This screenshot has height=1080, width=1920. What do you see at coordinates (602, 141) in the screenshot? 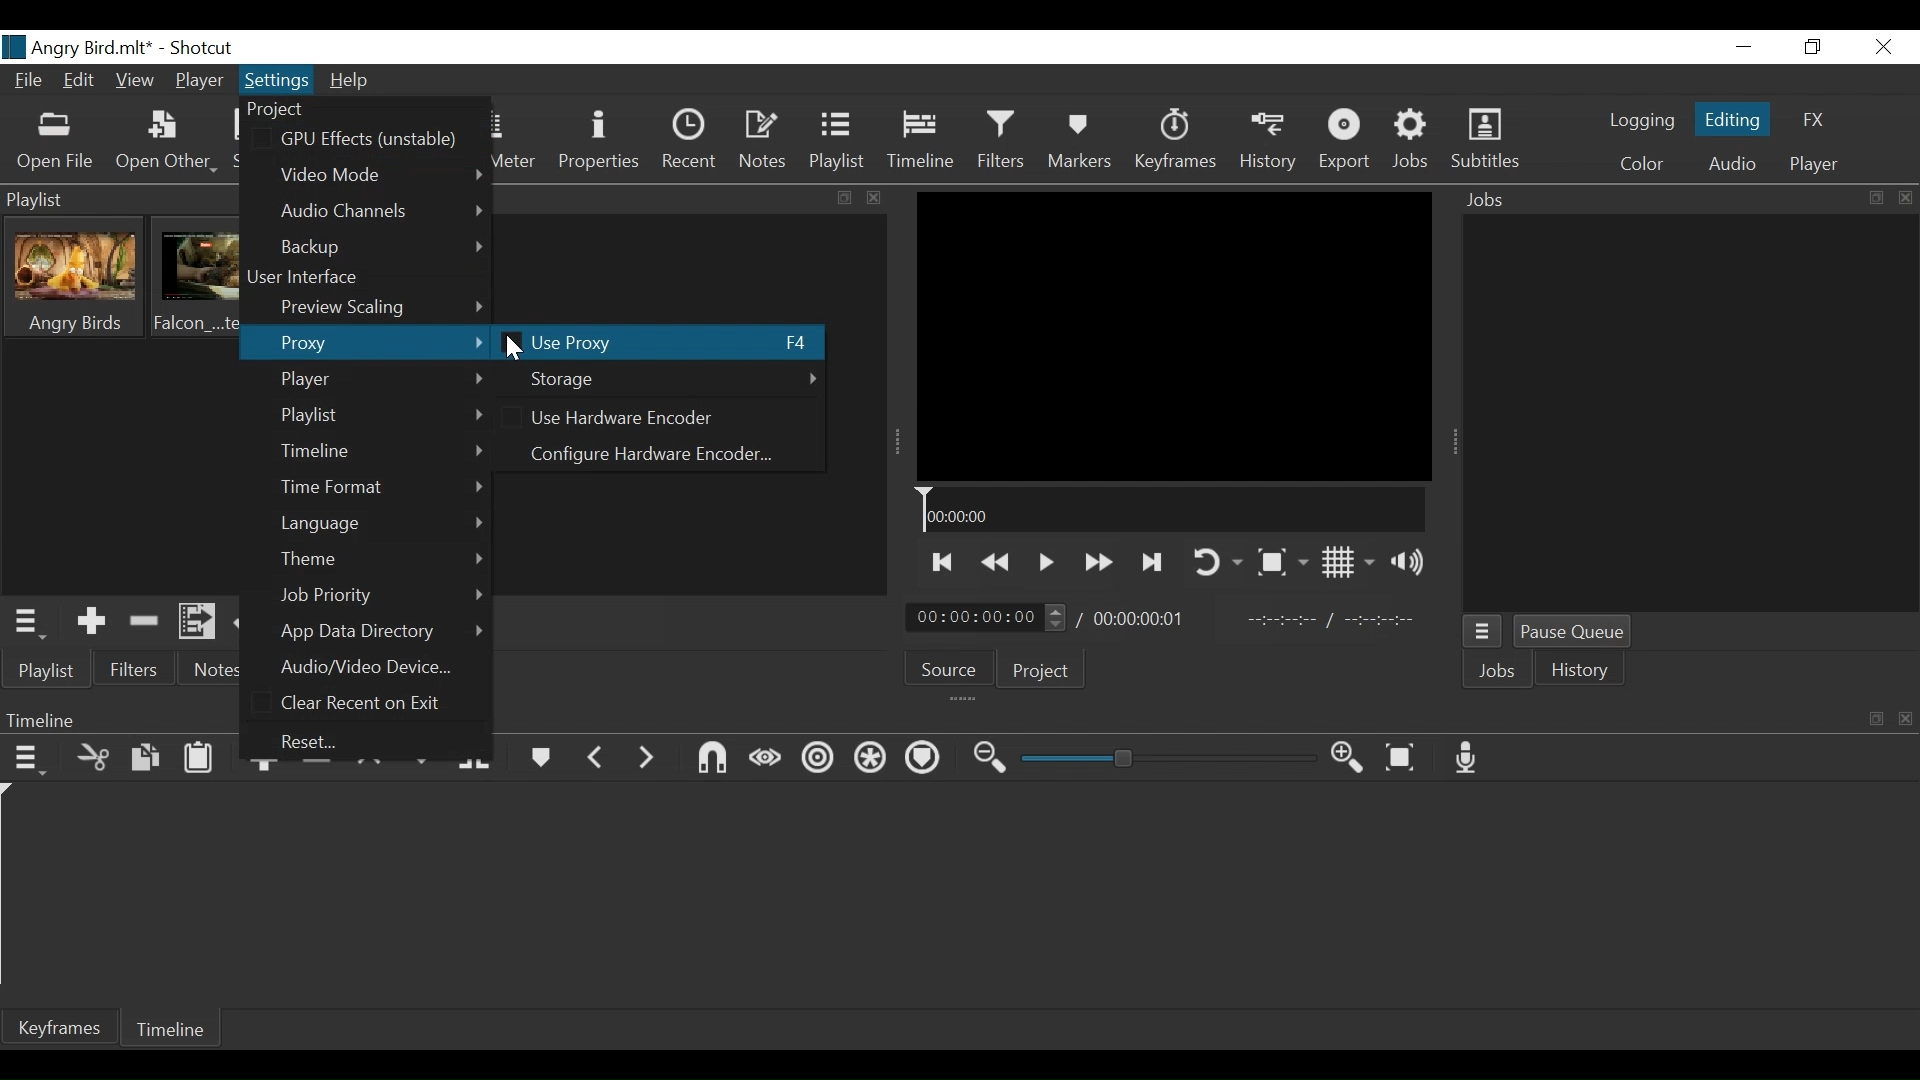
I see `Properties` at bounding box center [602, 141].